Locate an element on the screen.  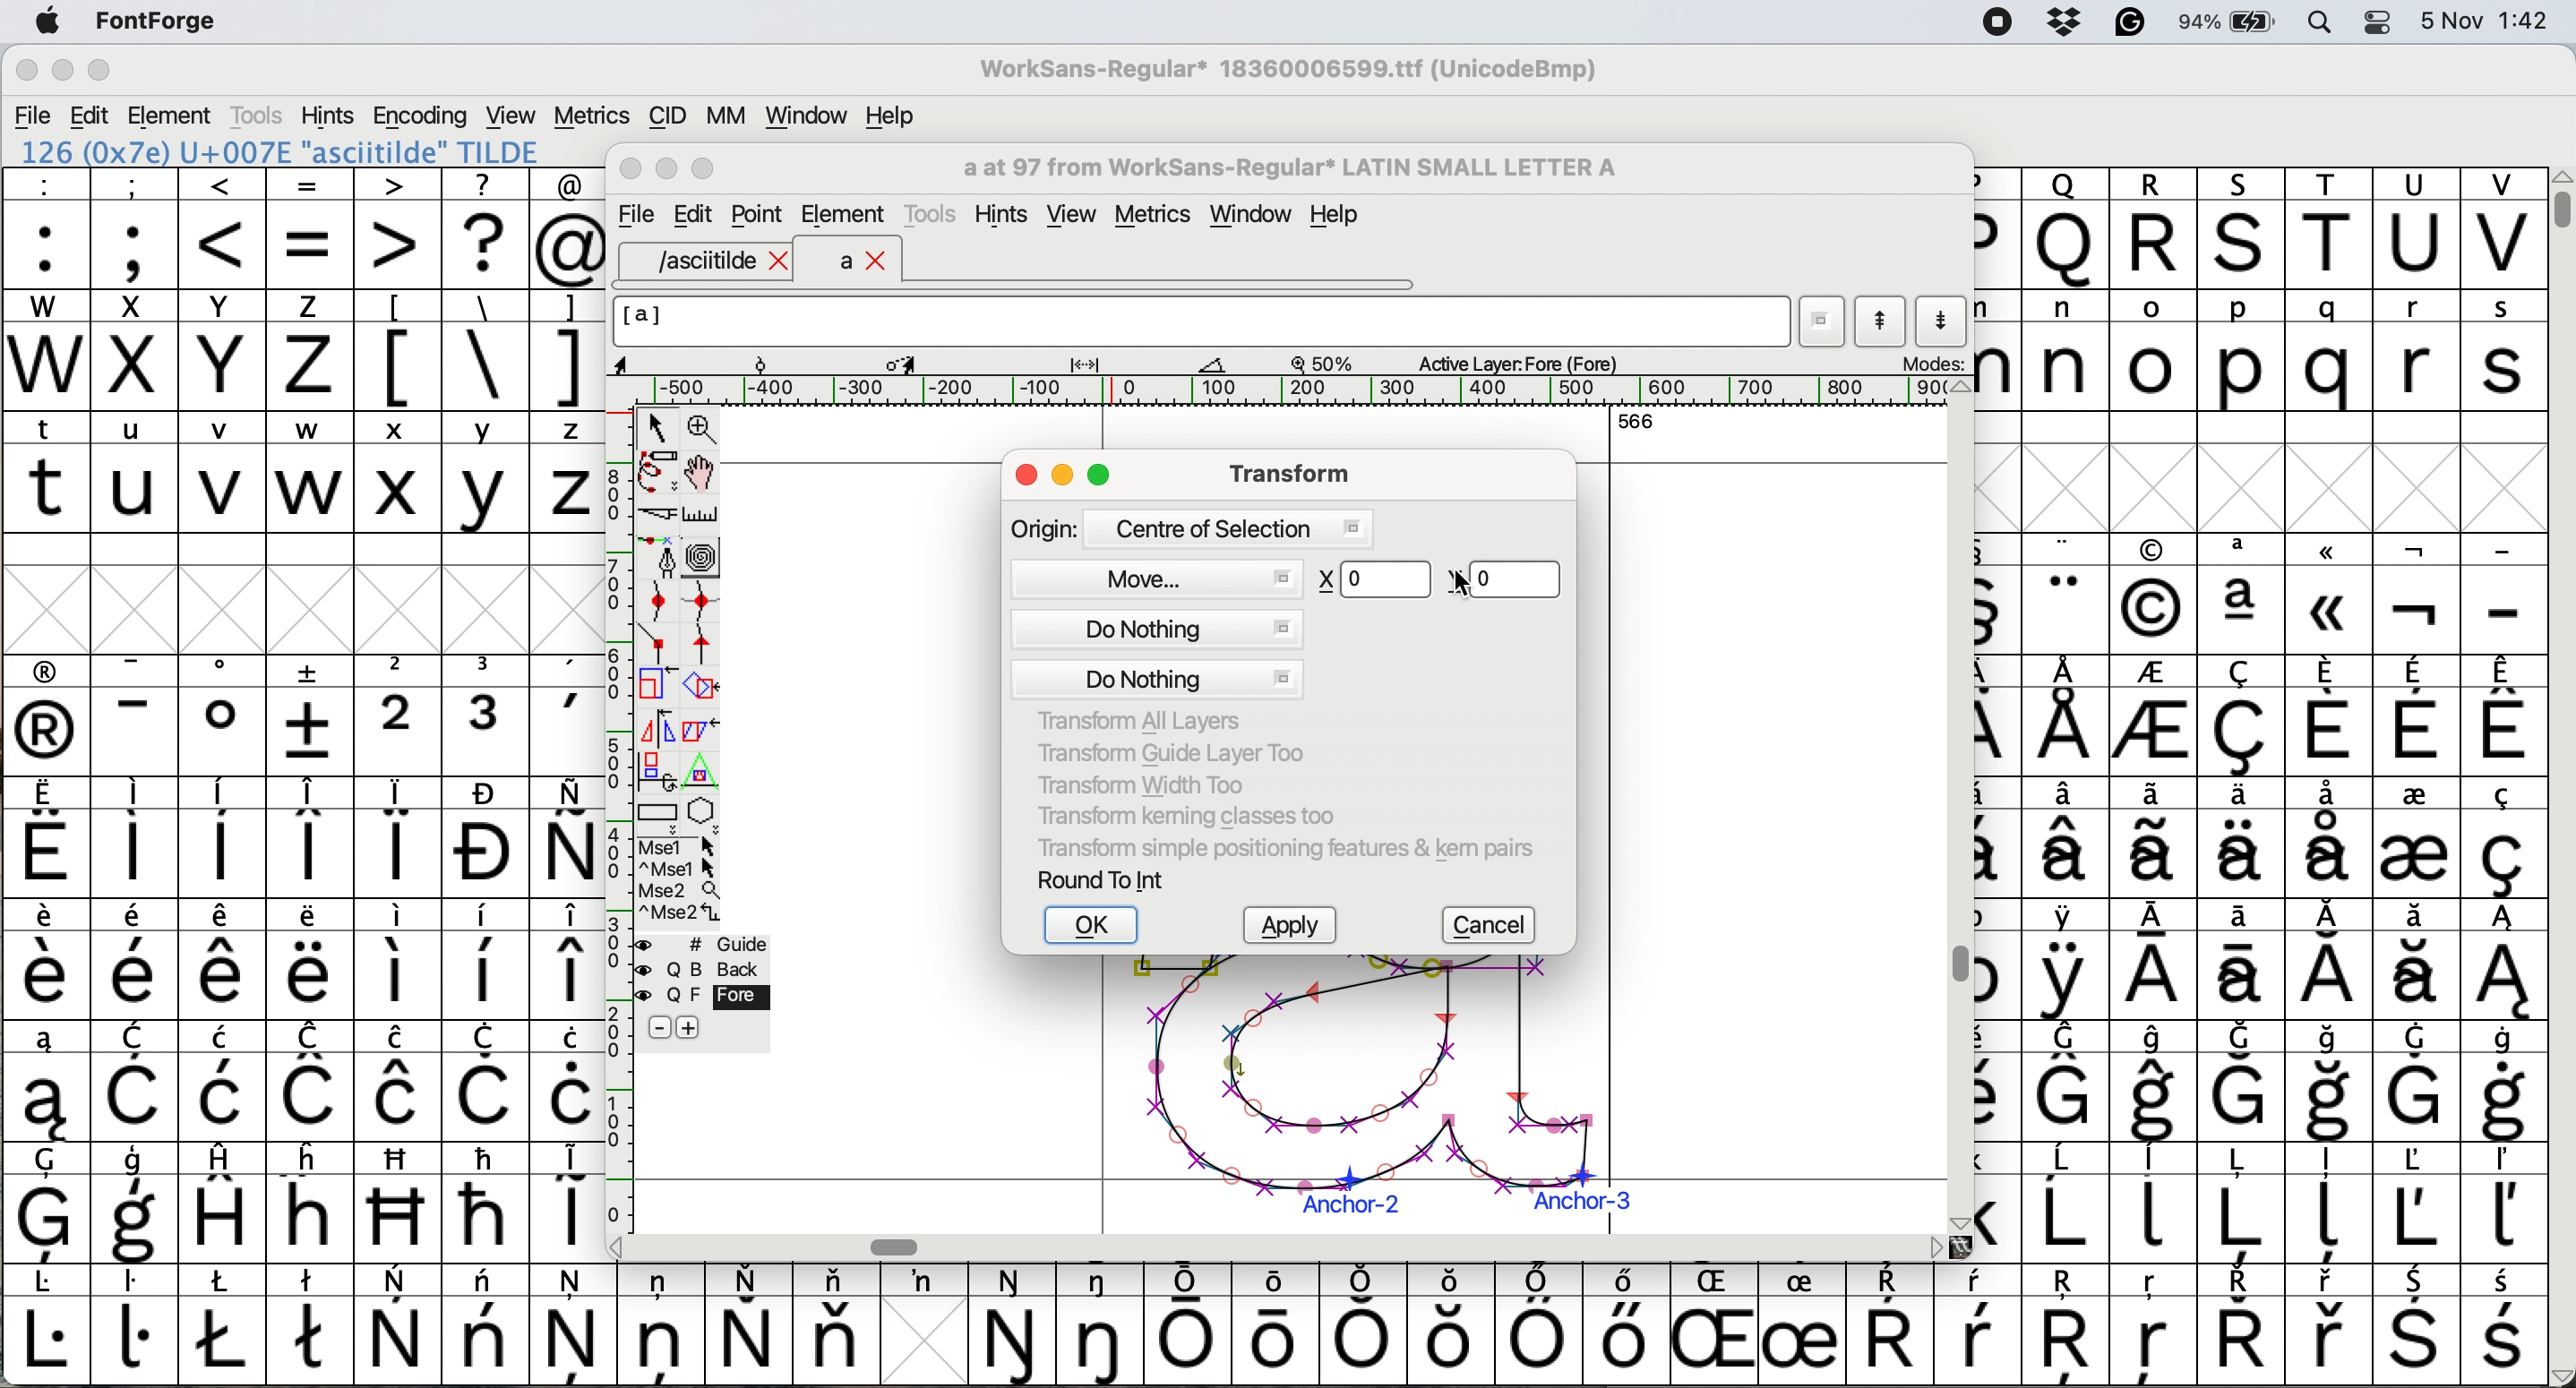
symbol is located at coordinates (223, 837).